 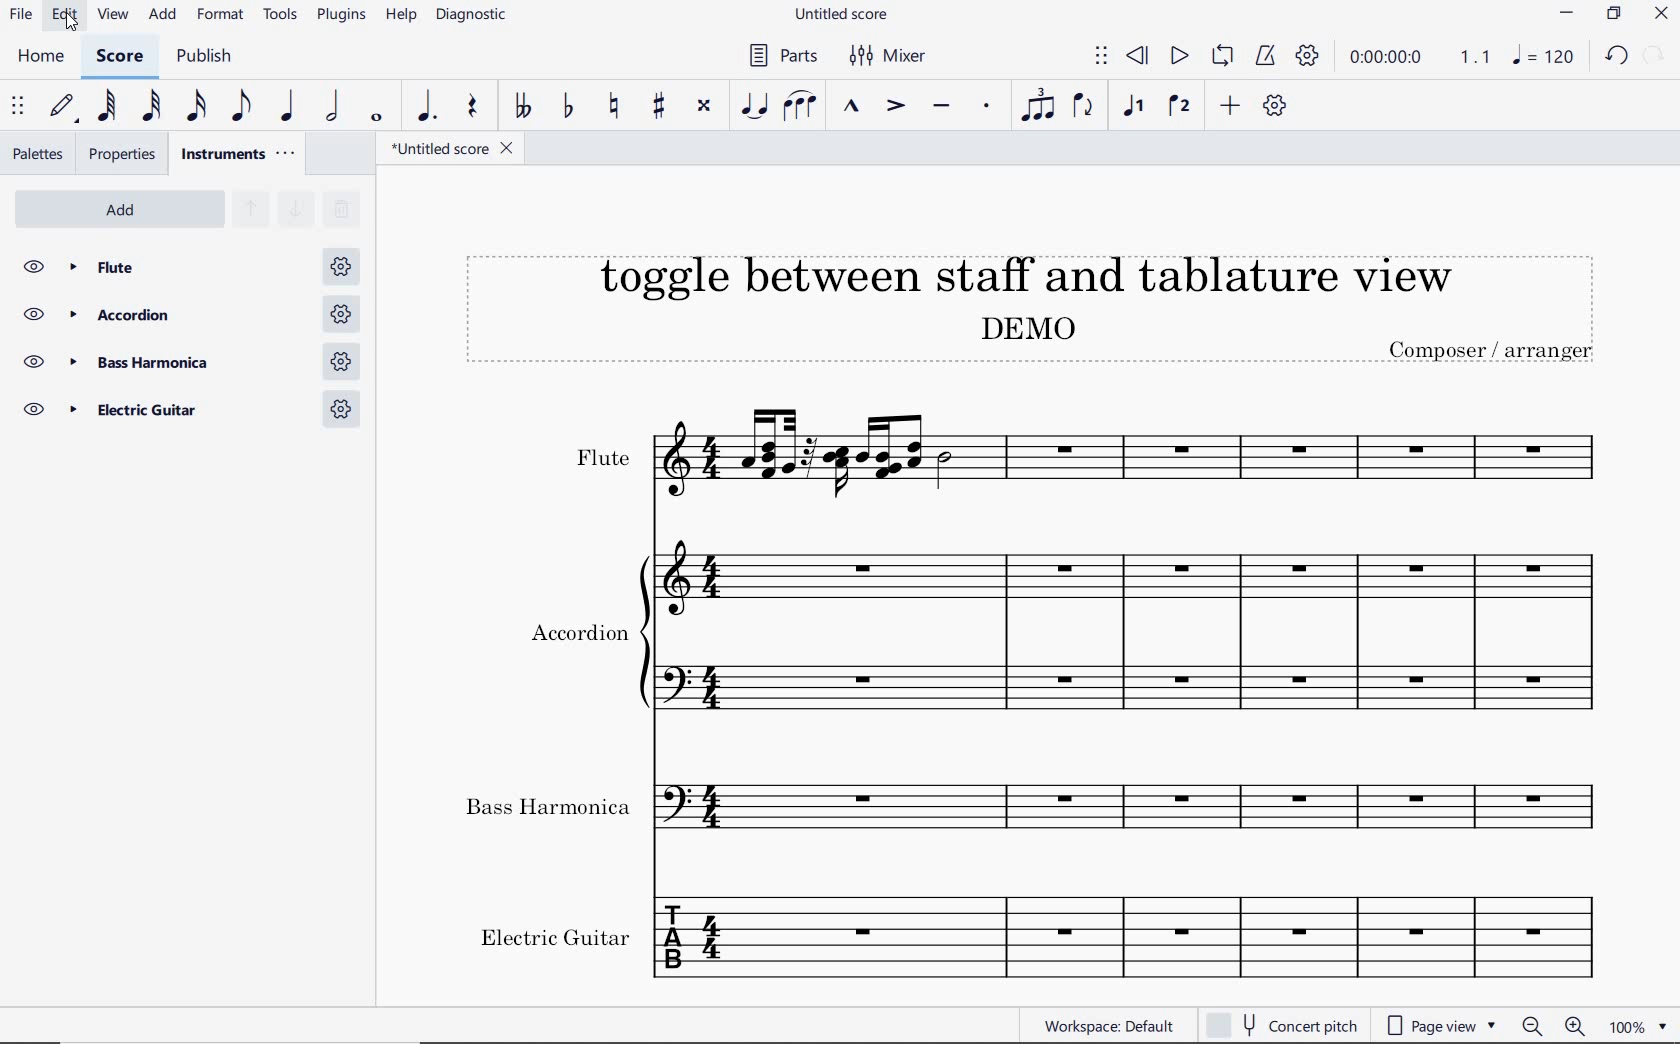 What do you see at coordinates (160, 16) in the screenshot?
I see `add` at bounding box center [160, 16].